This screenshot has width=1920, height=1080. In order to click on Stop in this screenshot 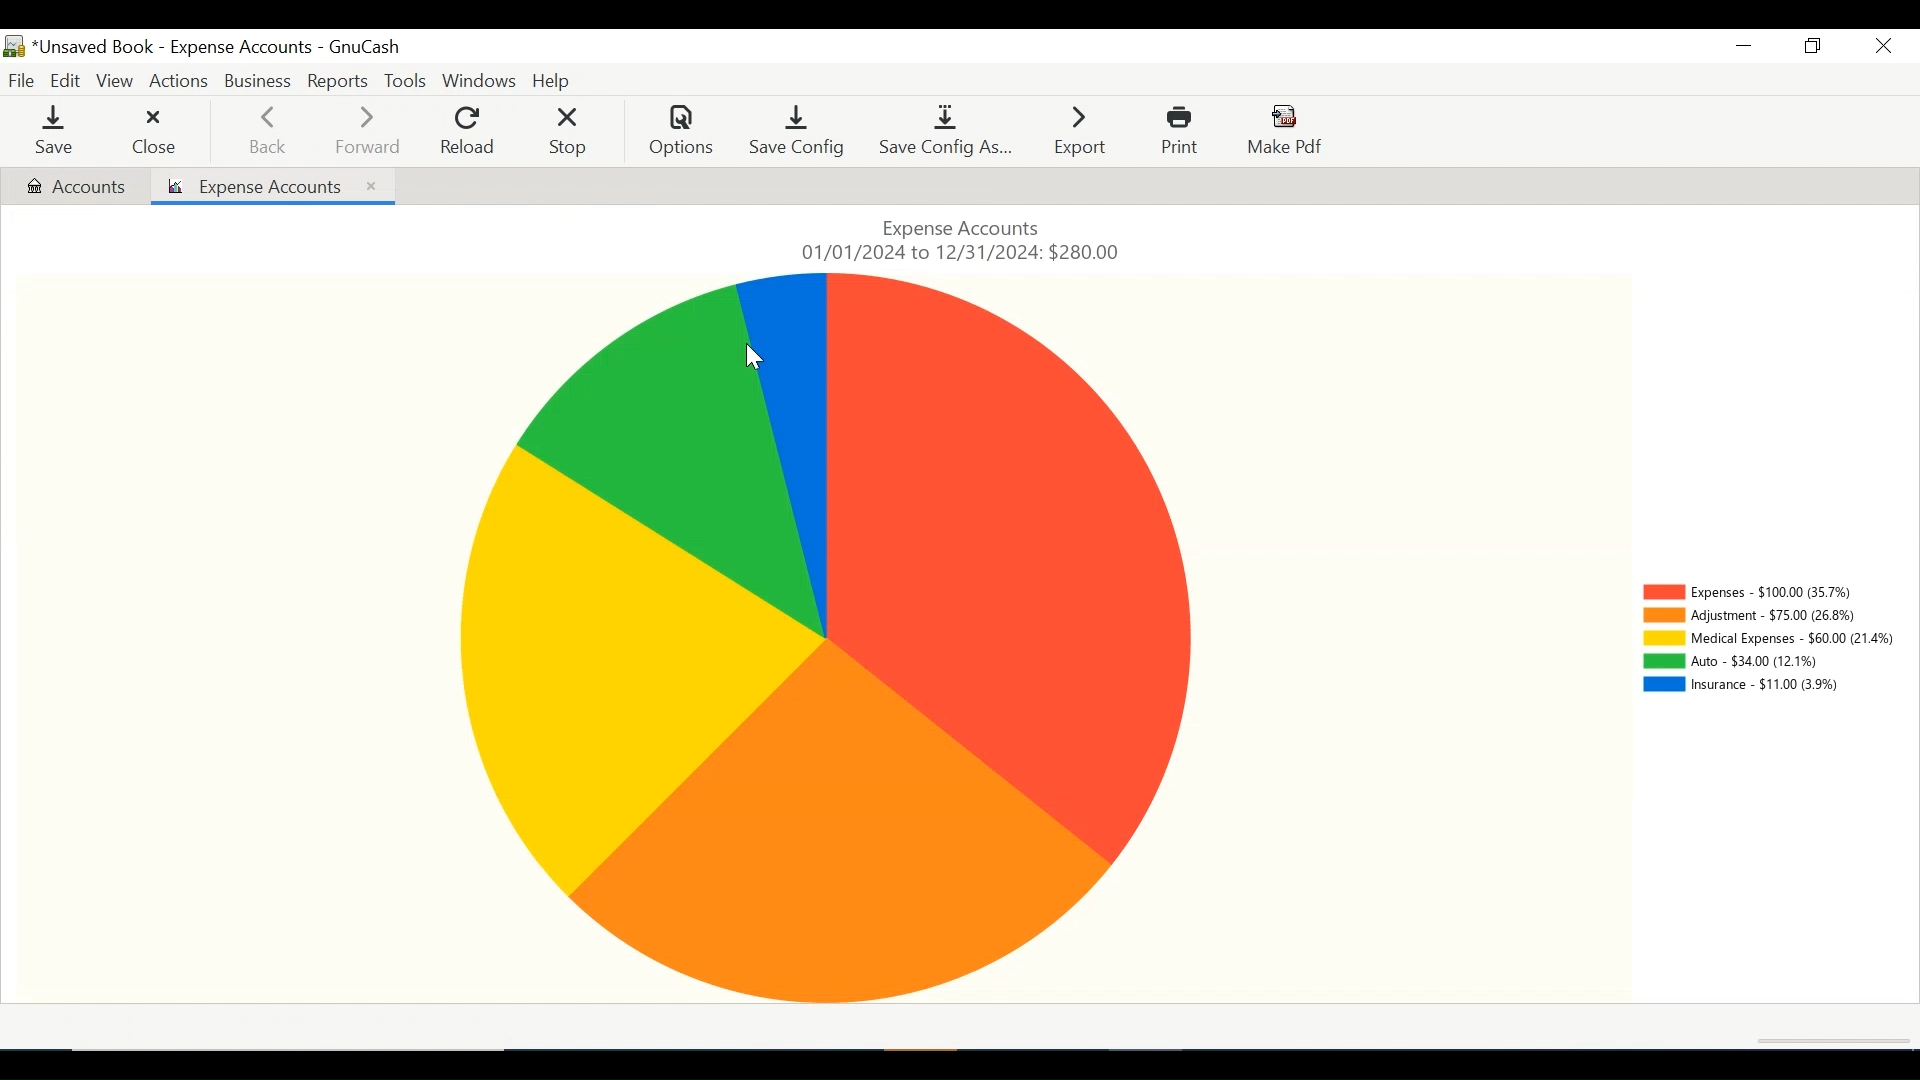, I will do `click(575, 131)`.